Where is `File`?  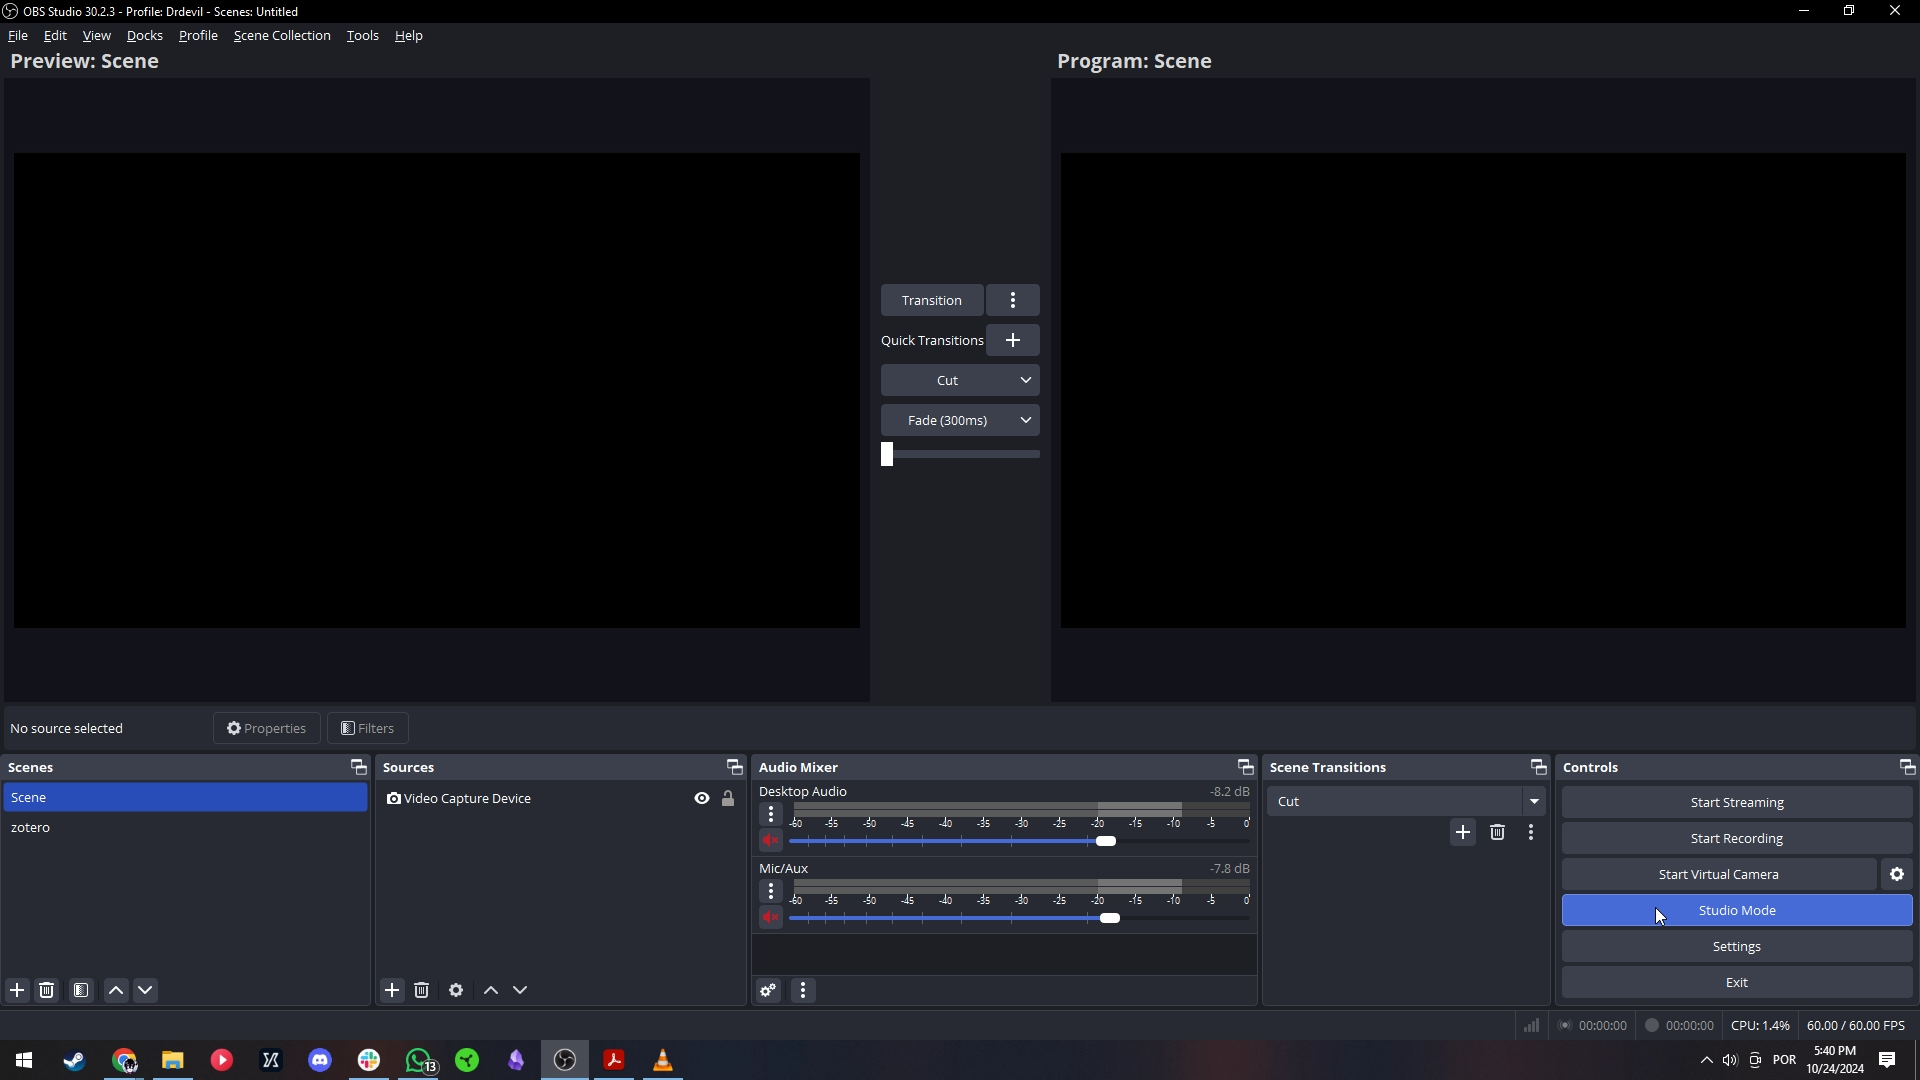 File is located at coordinates (19, 35).